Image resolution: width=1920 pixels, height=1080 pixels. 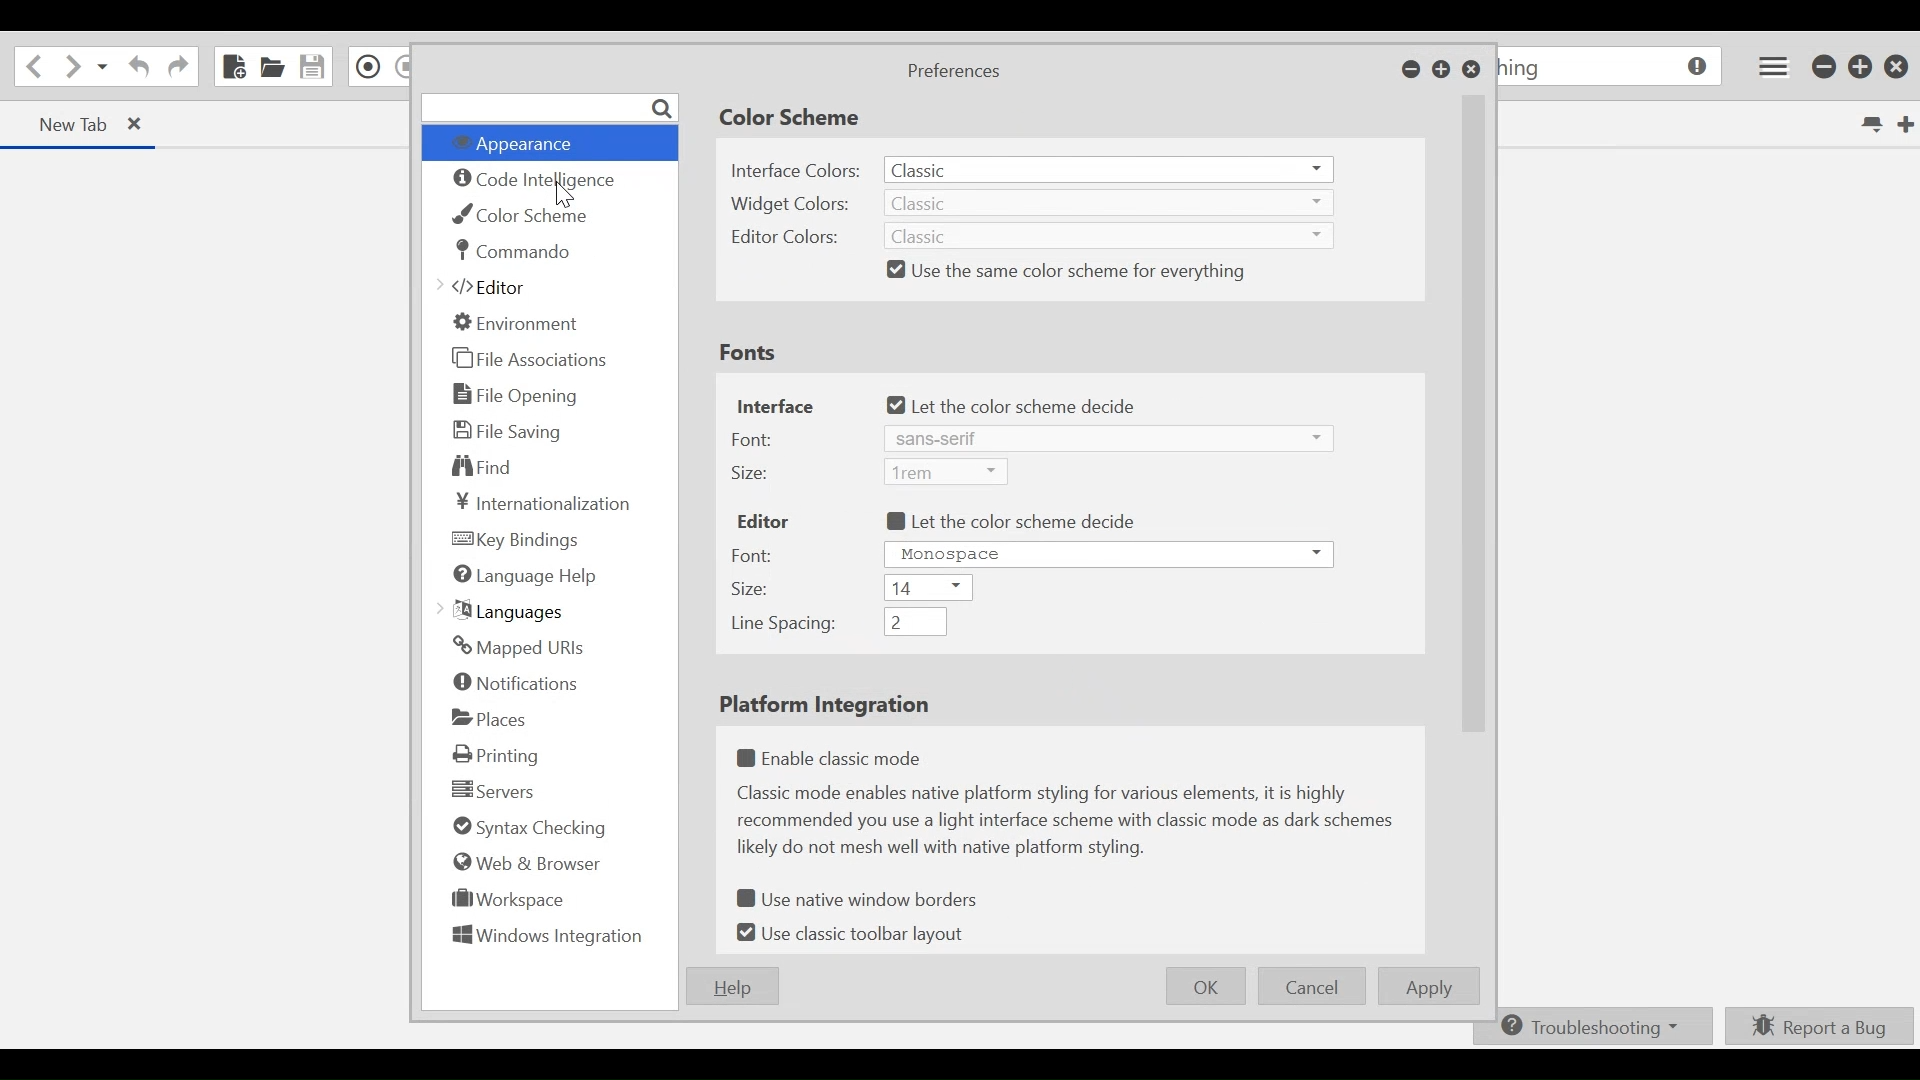 I want to click on Workspace, so click(x=502, y=903).